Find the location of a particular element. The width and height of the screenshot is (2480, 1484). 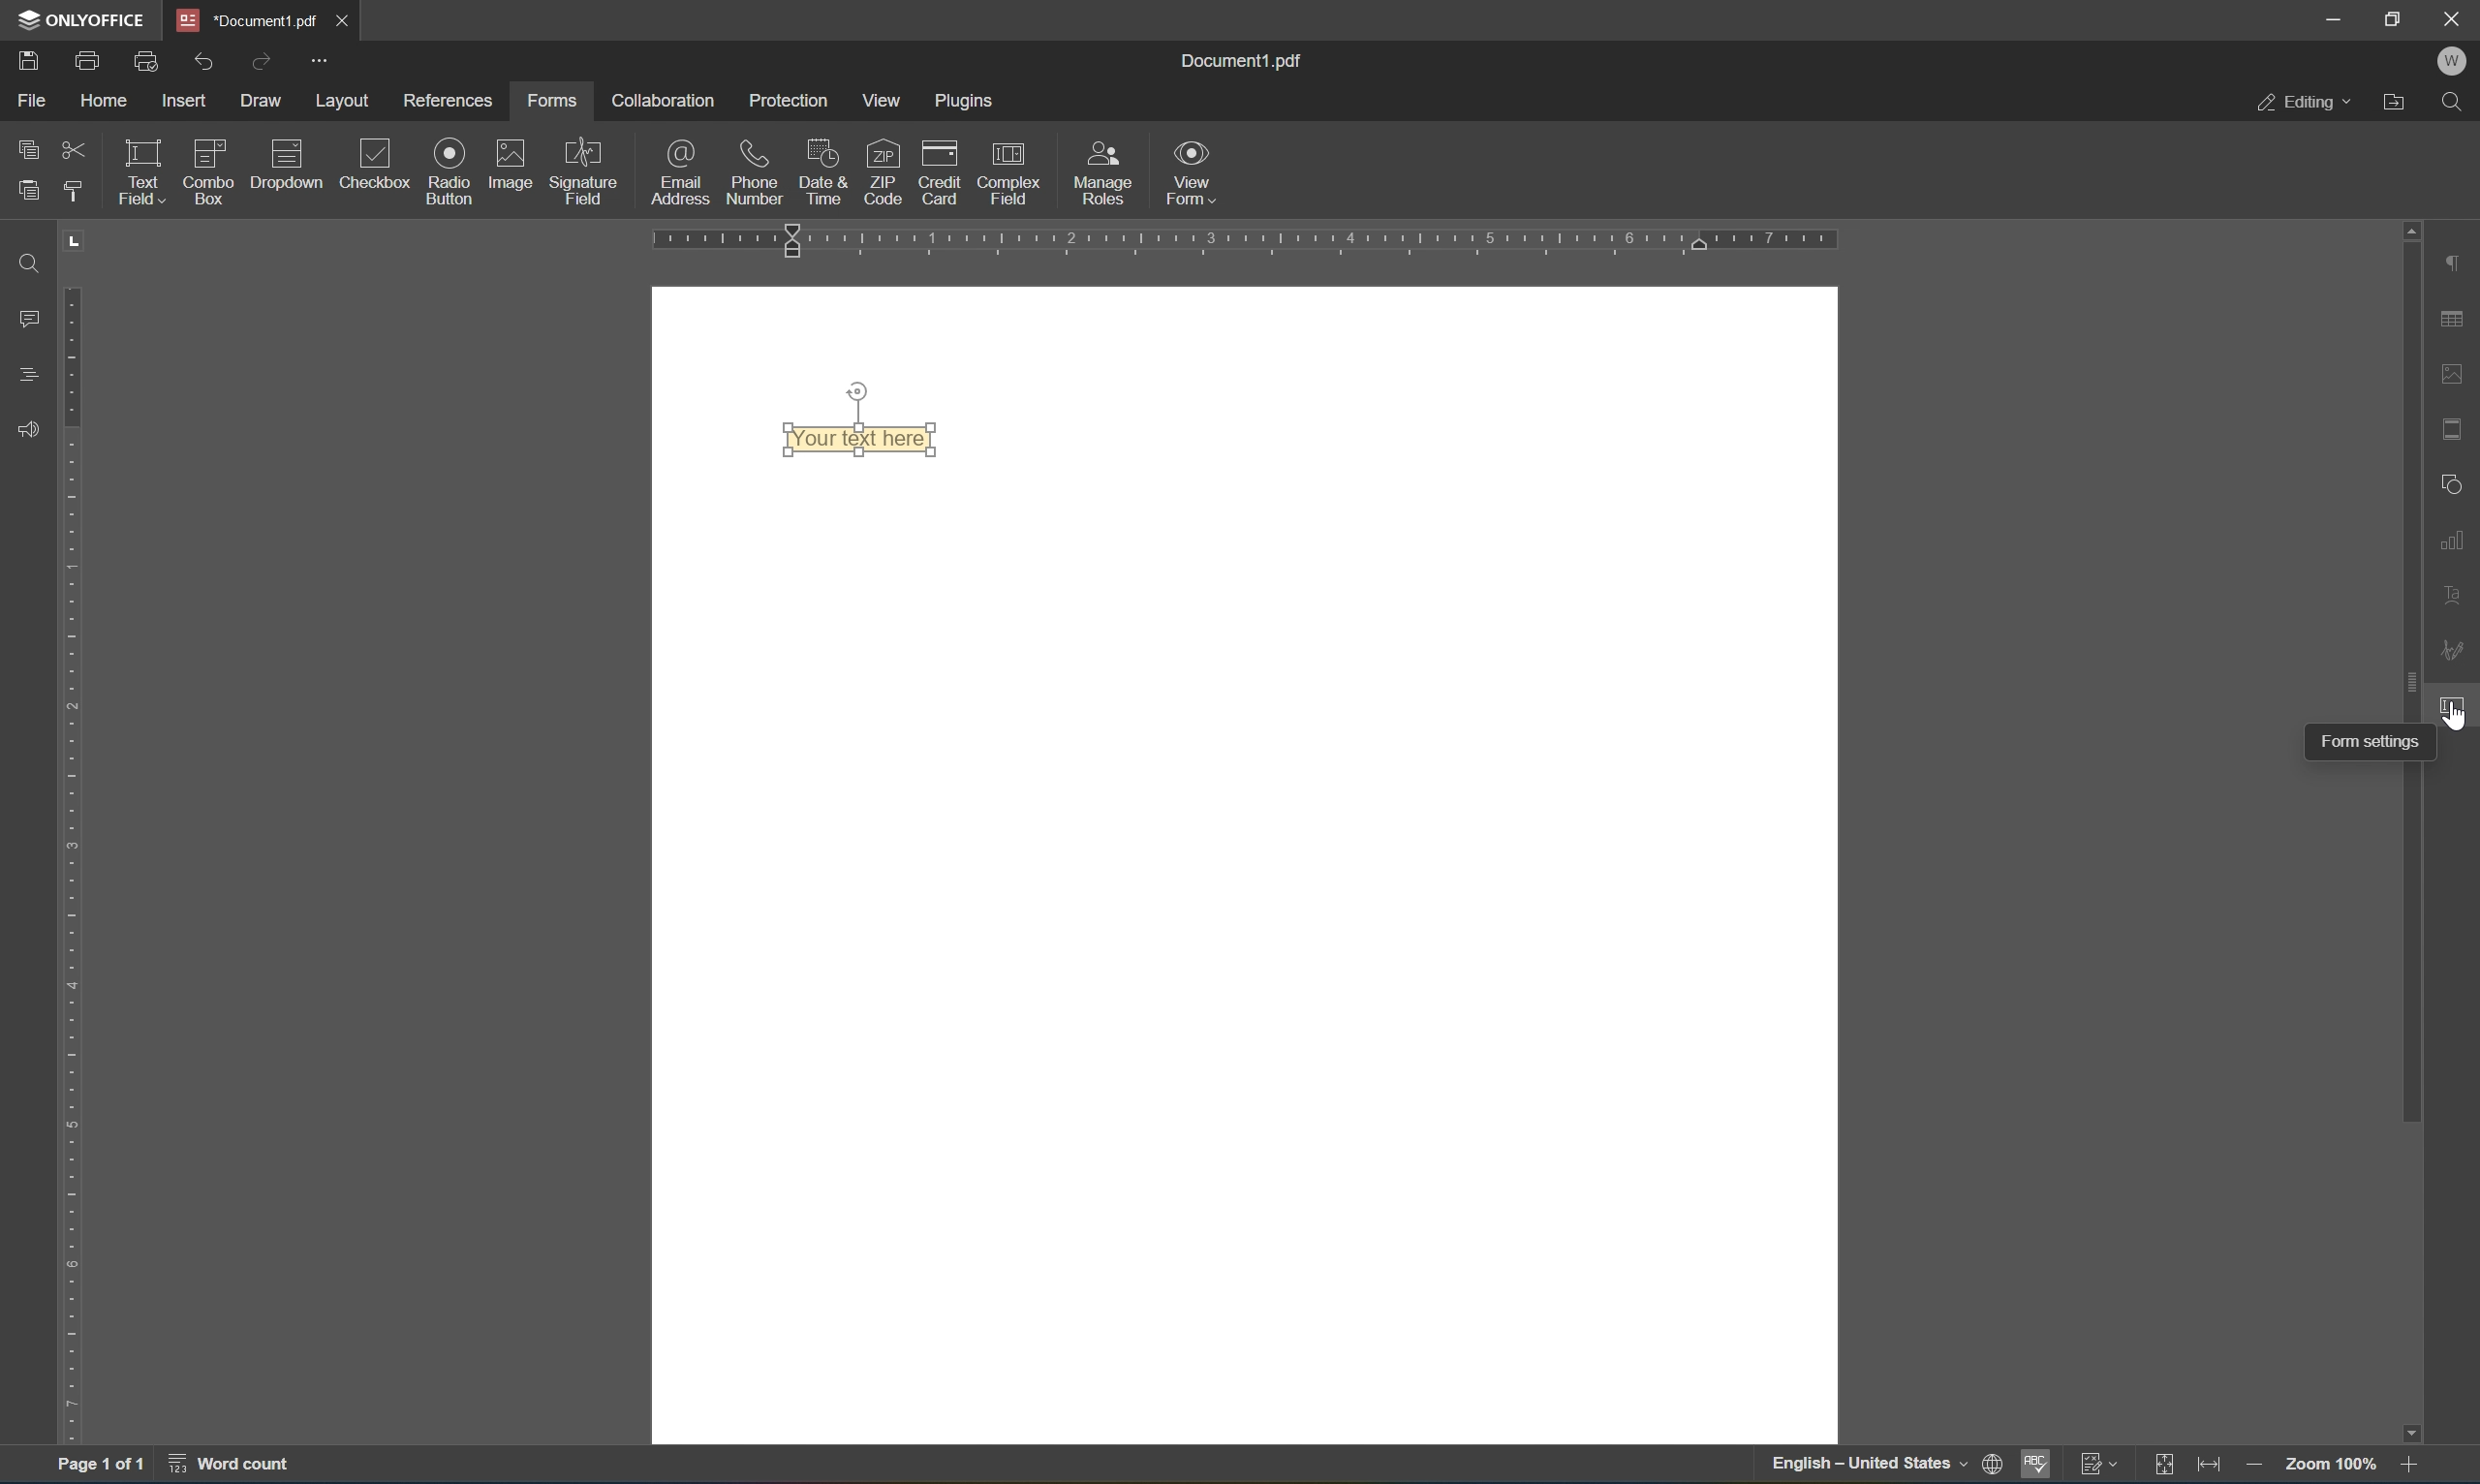

page 1 of 1 is located at coordinates (93, 1465).